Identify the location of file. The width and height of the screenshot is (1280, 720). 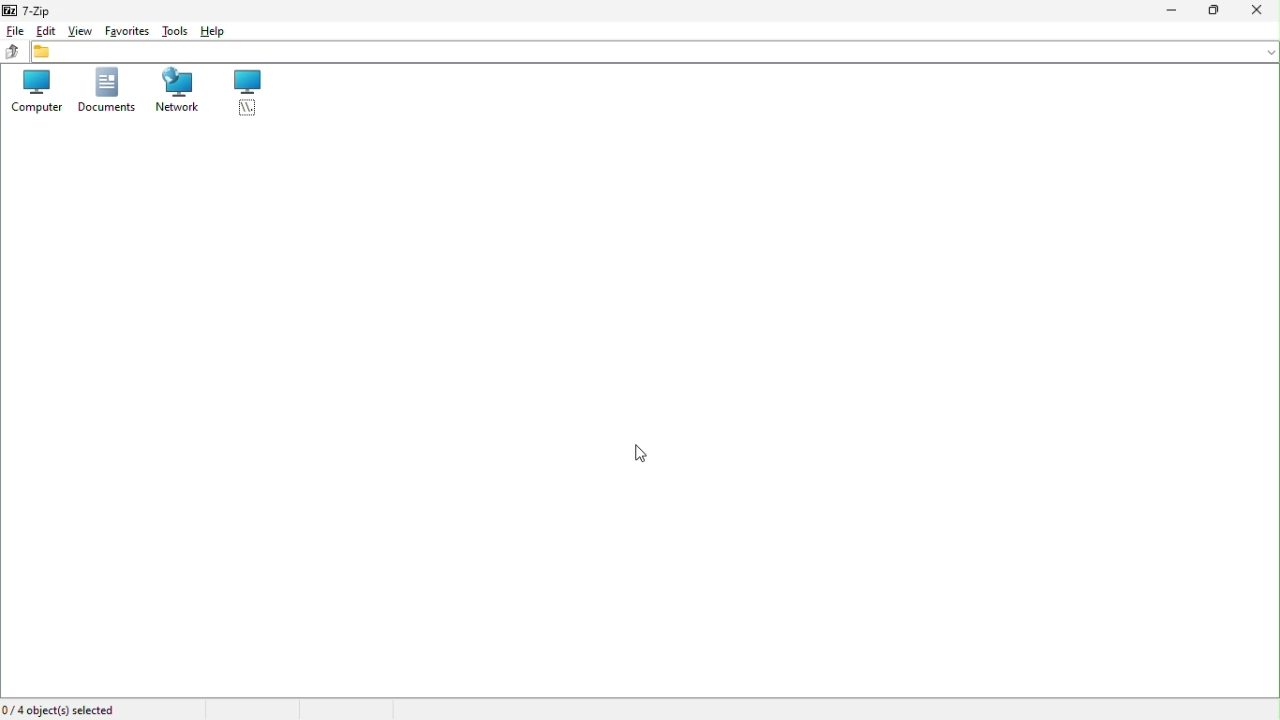
(12, 29).